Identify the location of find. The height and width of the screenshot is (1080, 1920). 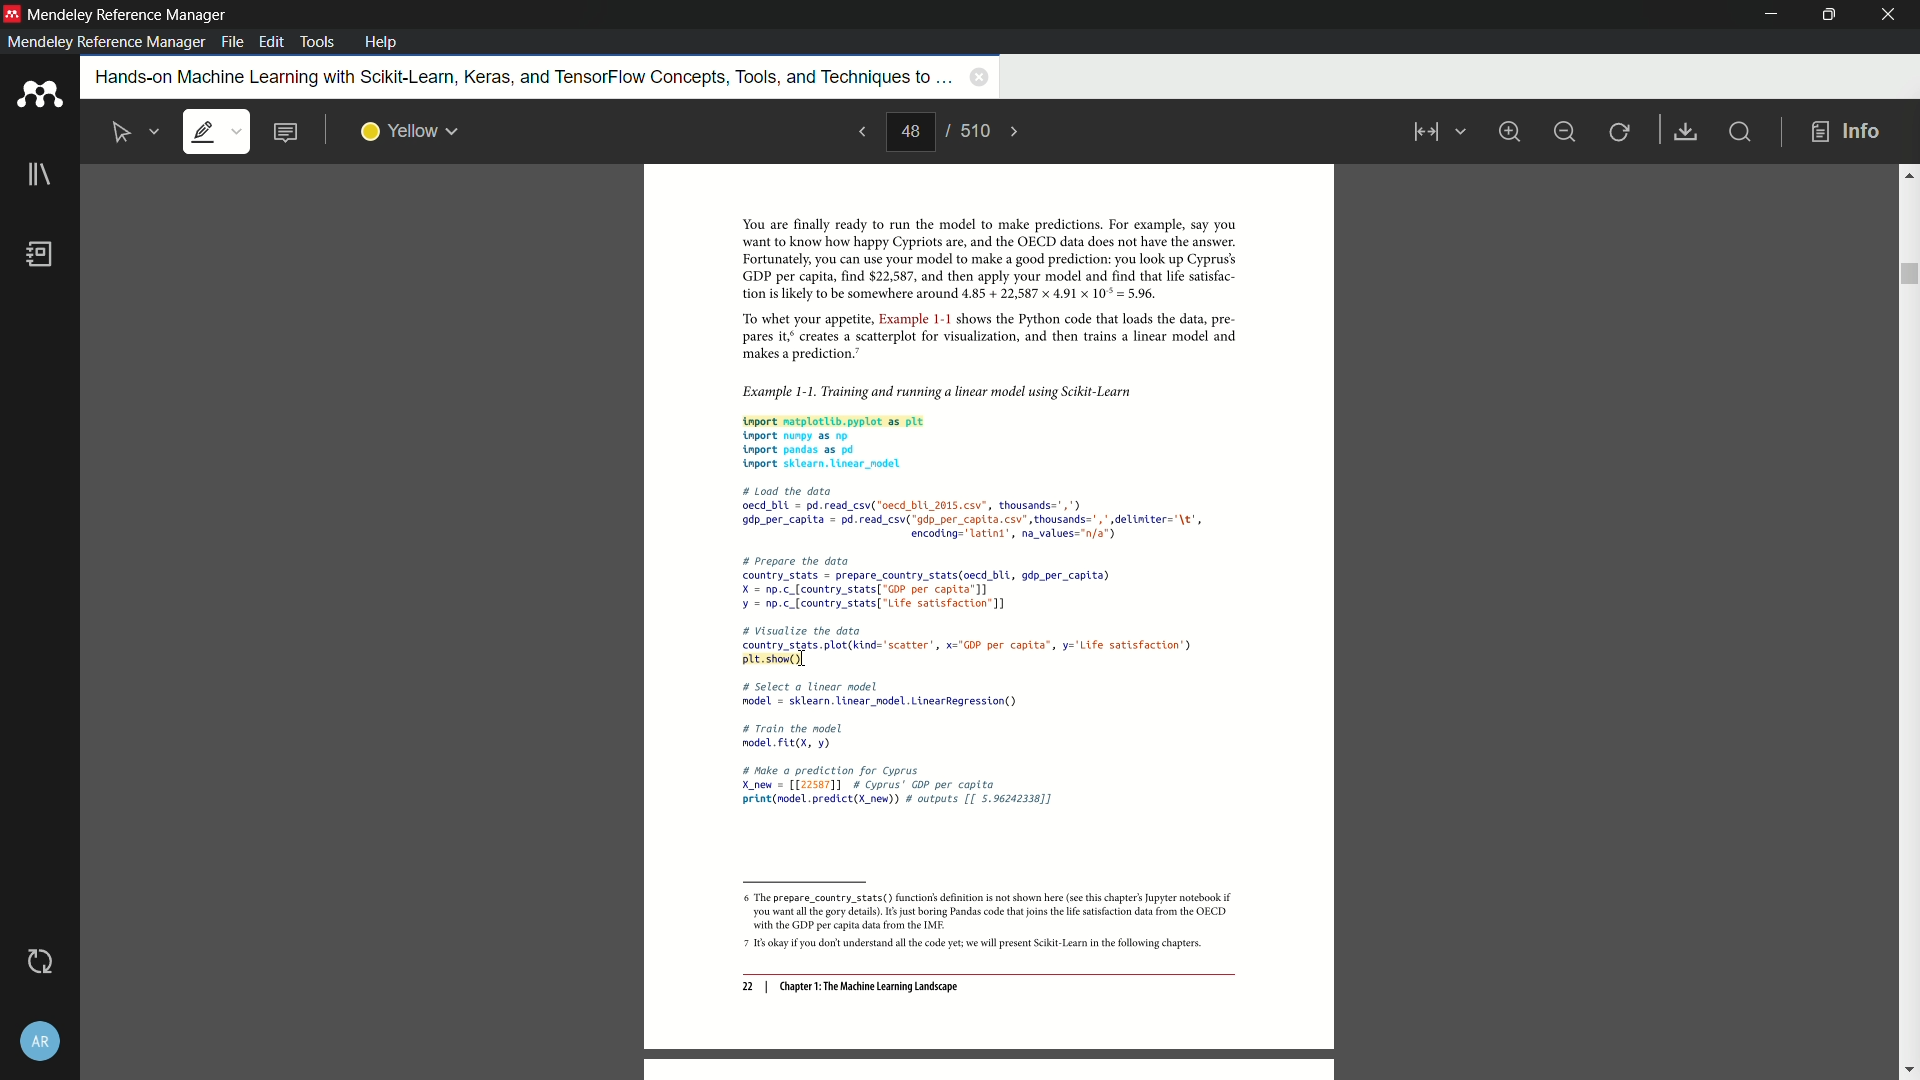
(1738, 131).